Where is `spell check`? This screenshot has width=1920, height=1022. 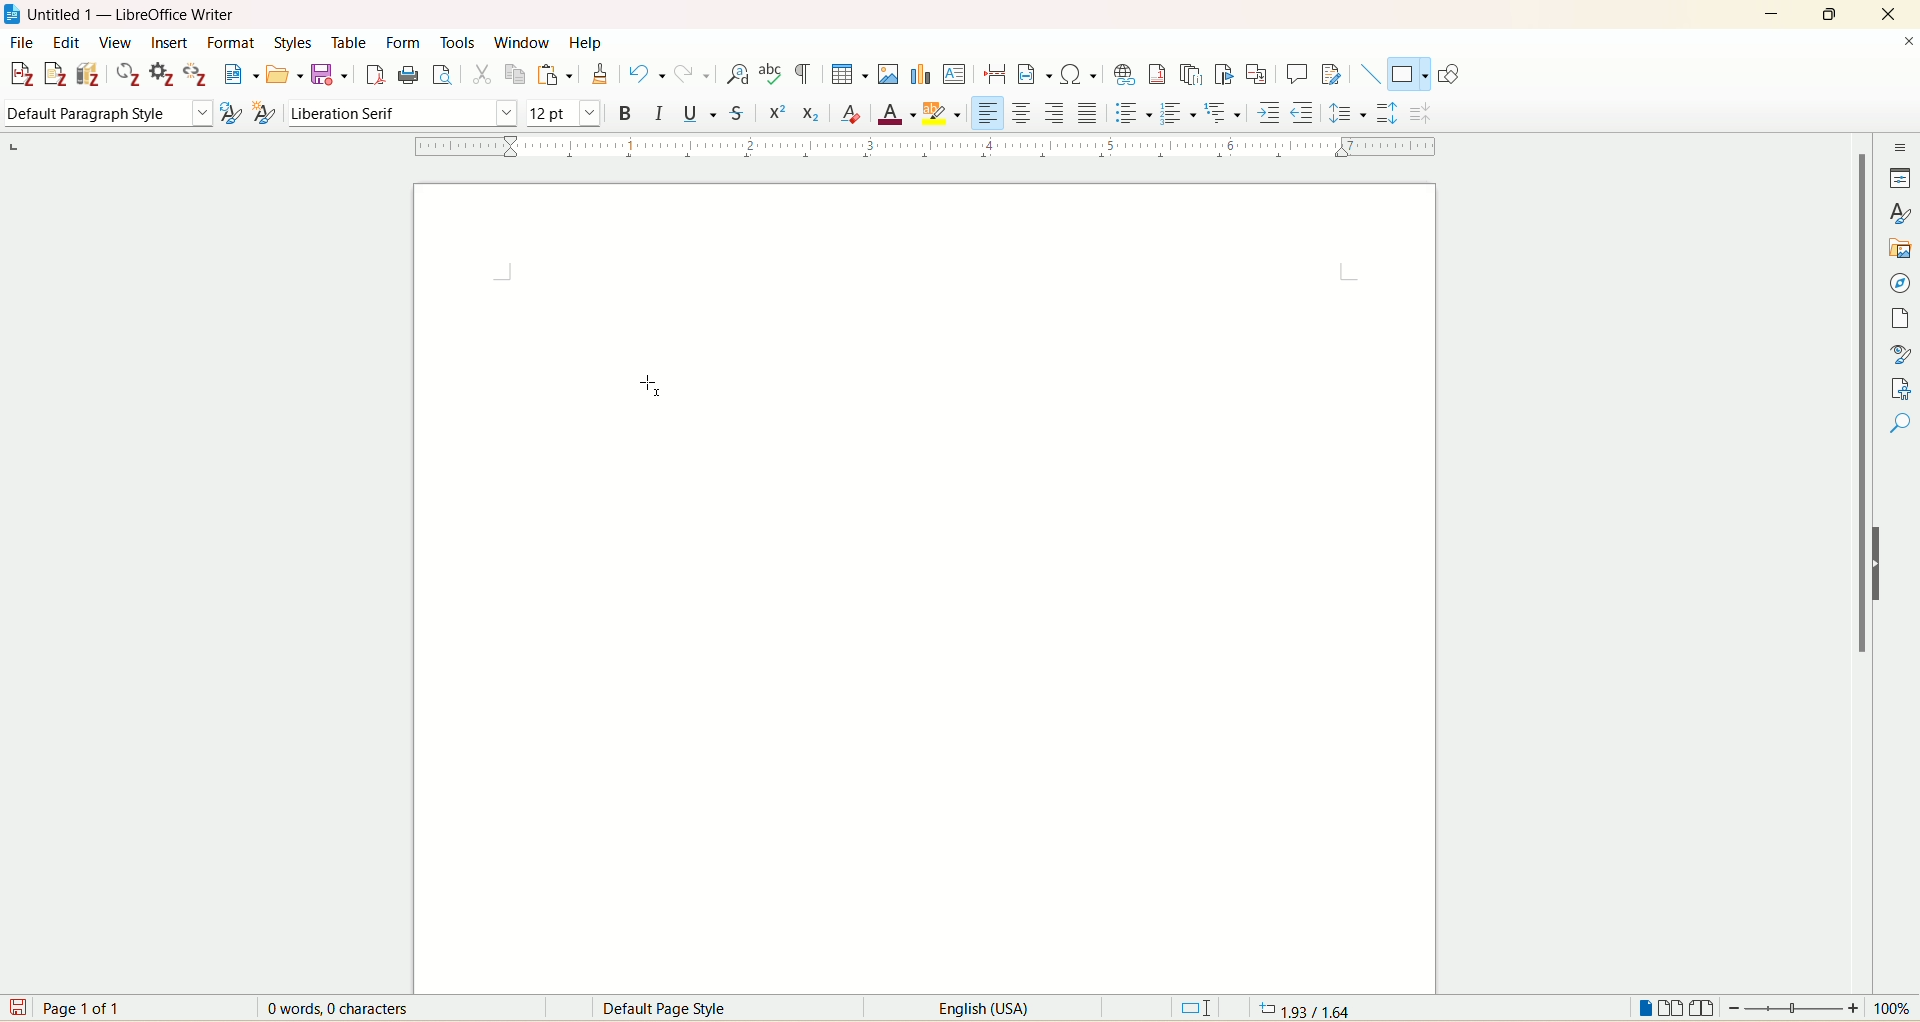 spell check is located at coordinates (772, 75).